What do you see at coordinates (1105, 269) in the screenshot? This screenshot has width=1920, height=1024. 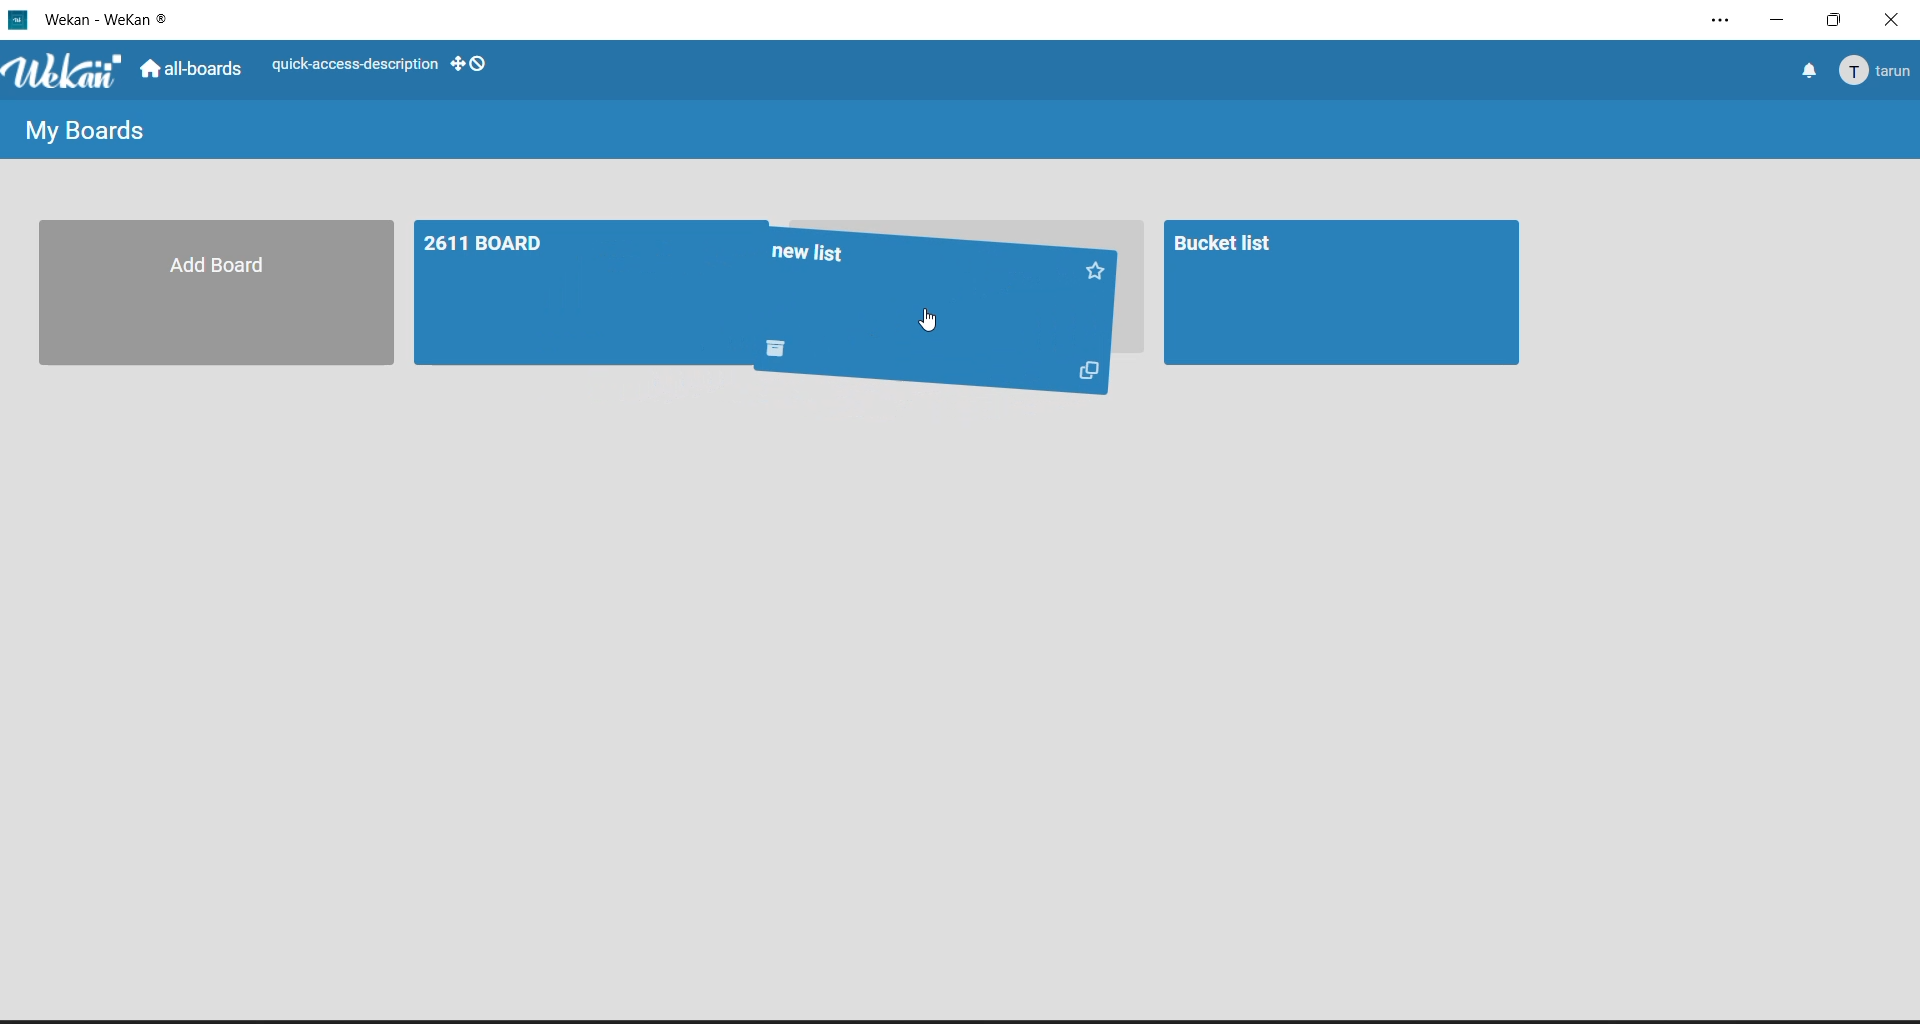 I see `Favorite` at bounding box center [1105, 269].